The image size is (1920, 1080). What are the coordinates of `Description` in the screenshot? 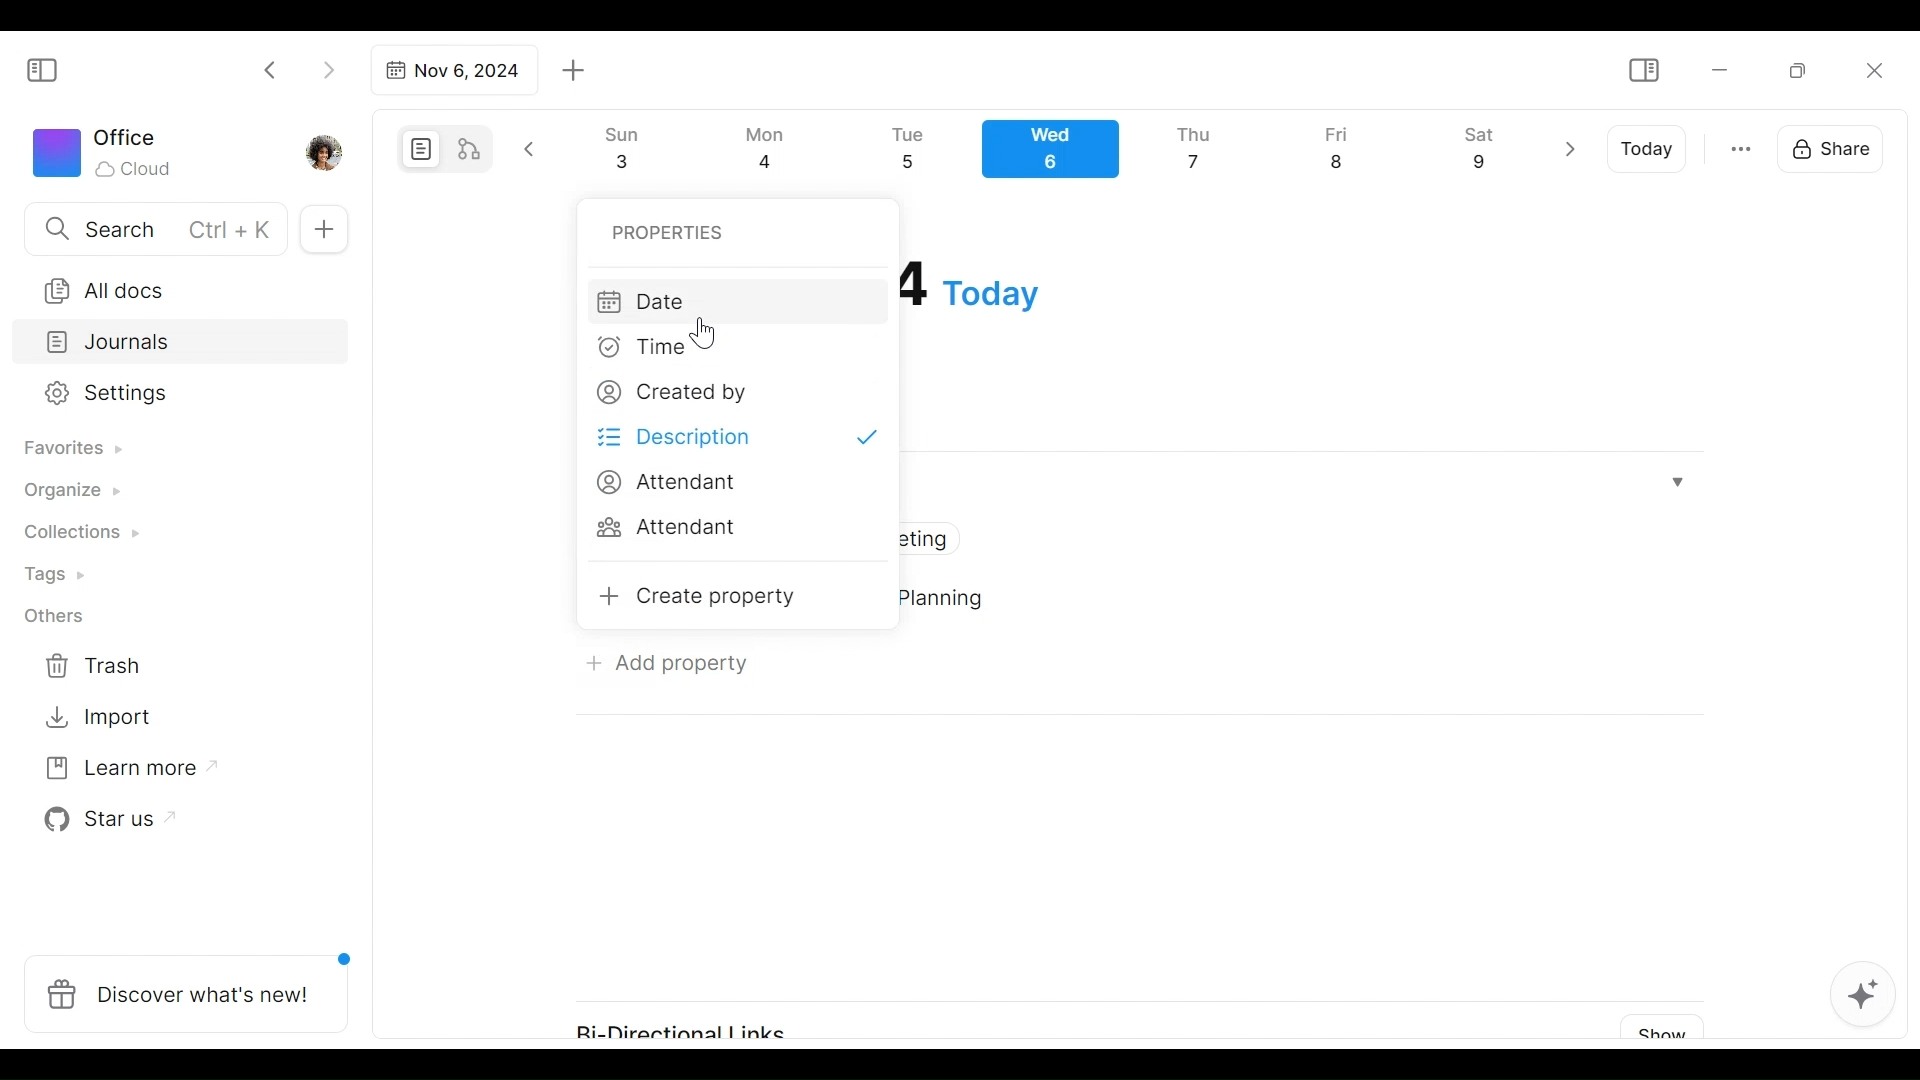 It's located at (741, 438).